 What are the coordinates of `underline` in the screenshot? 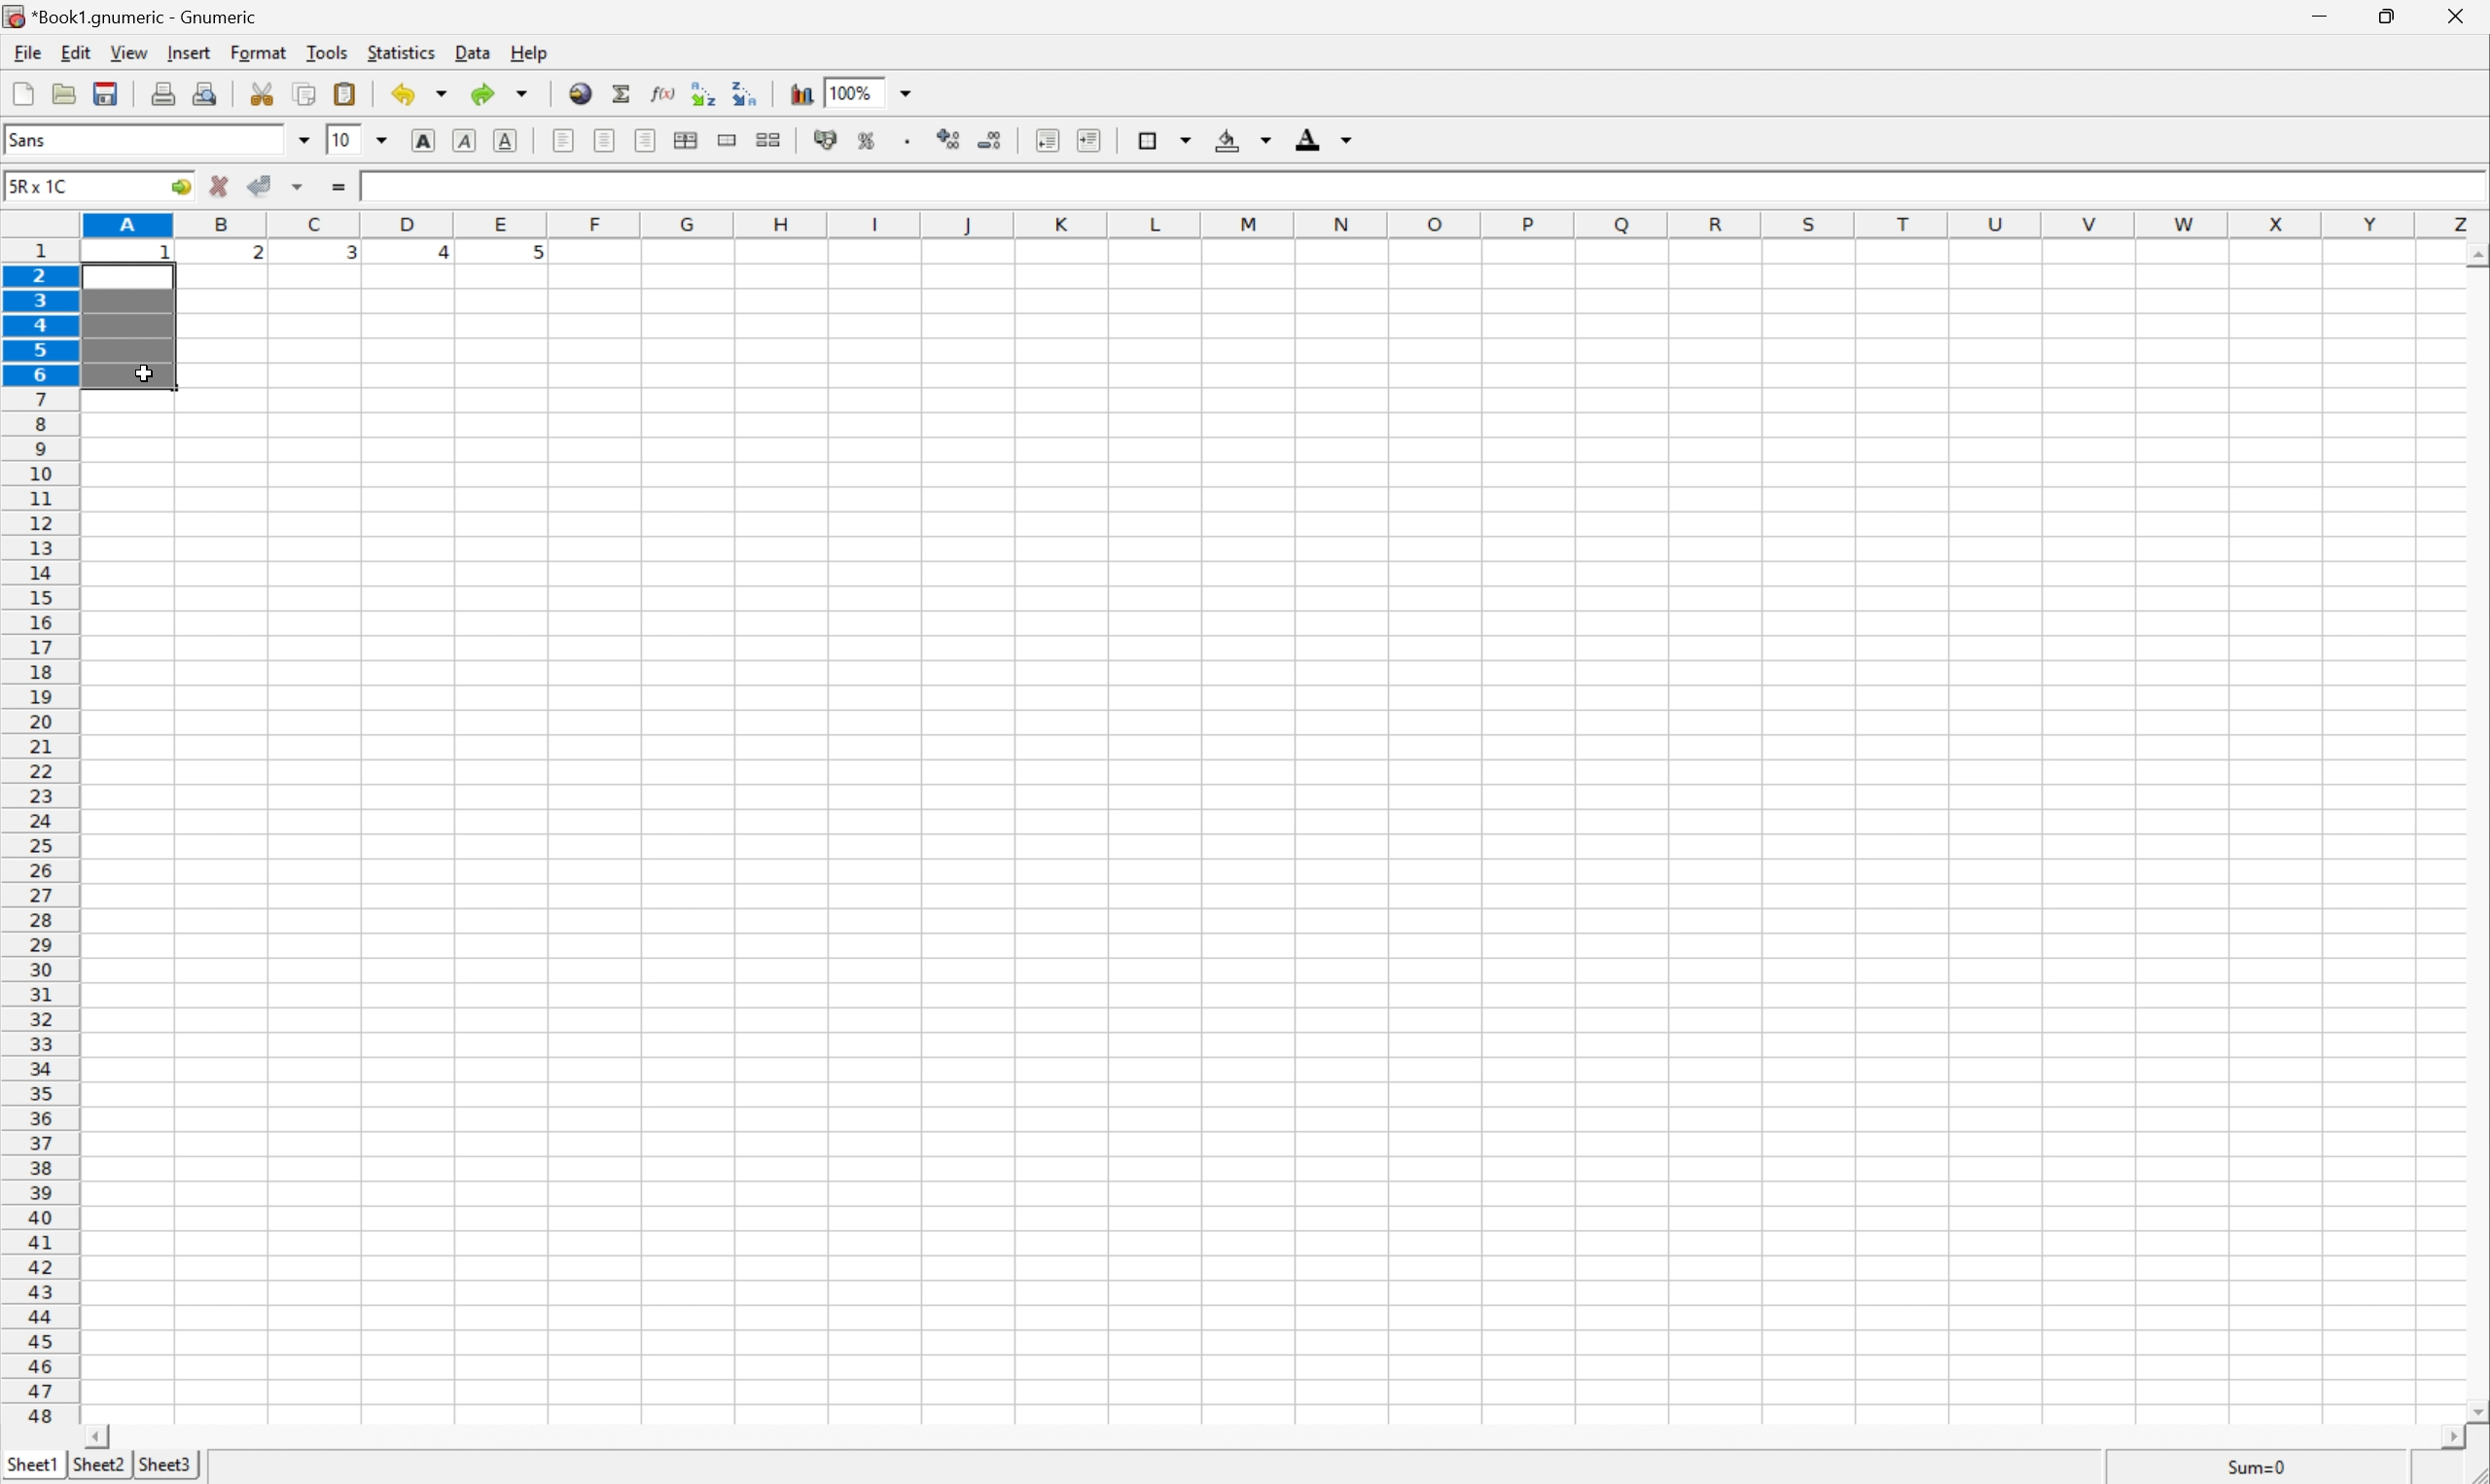 It's located at (508, 140).